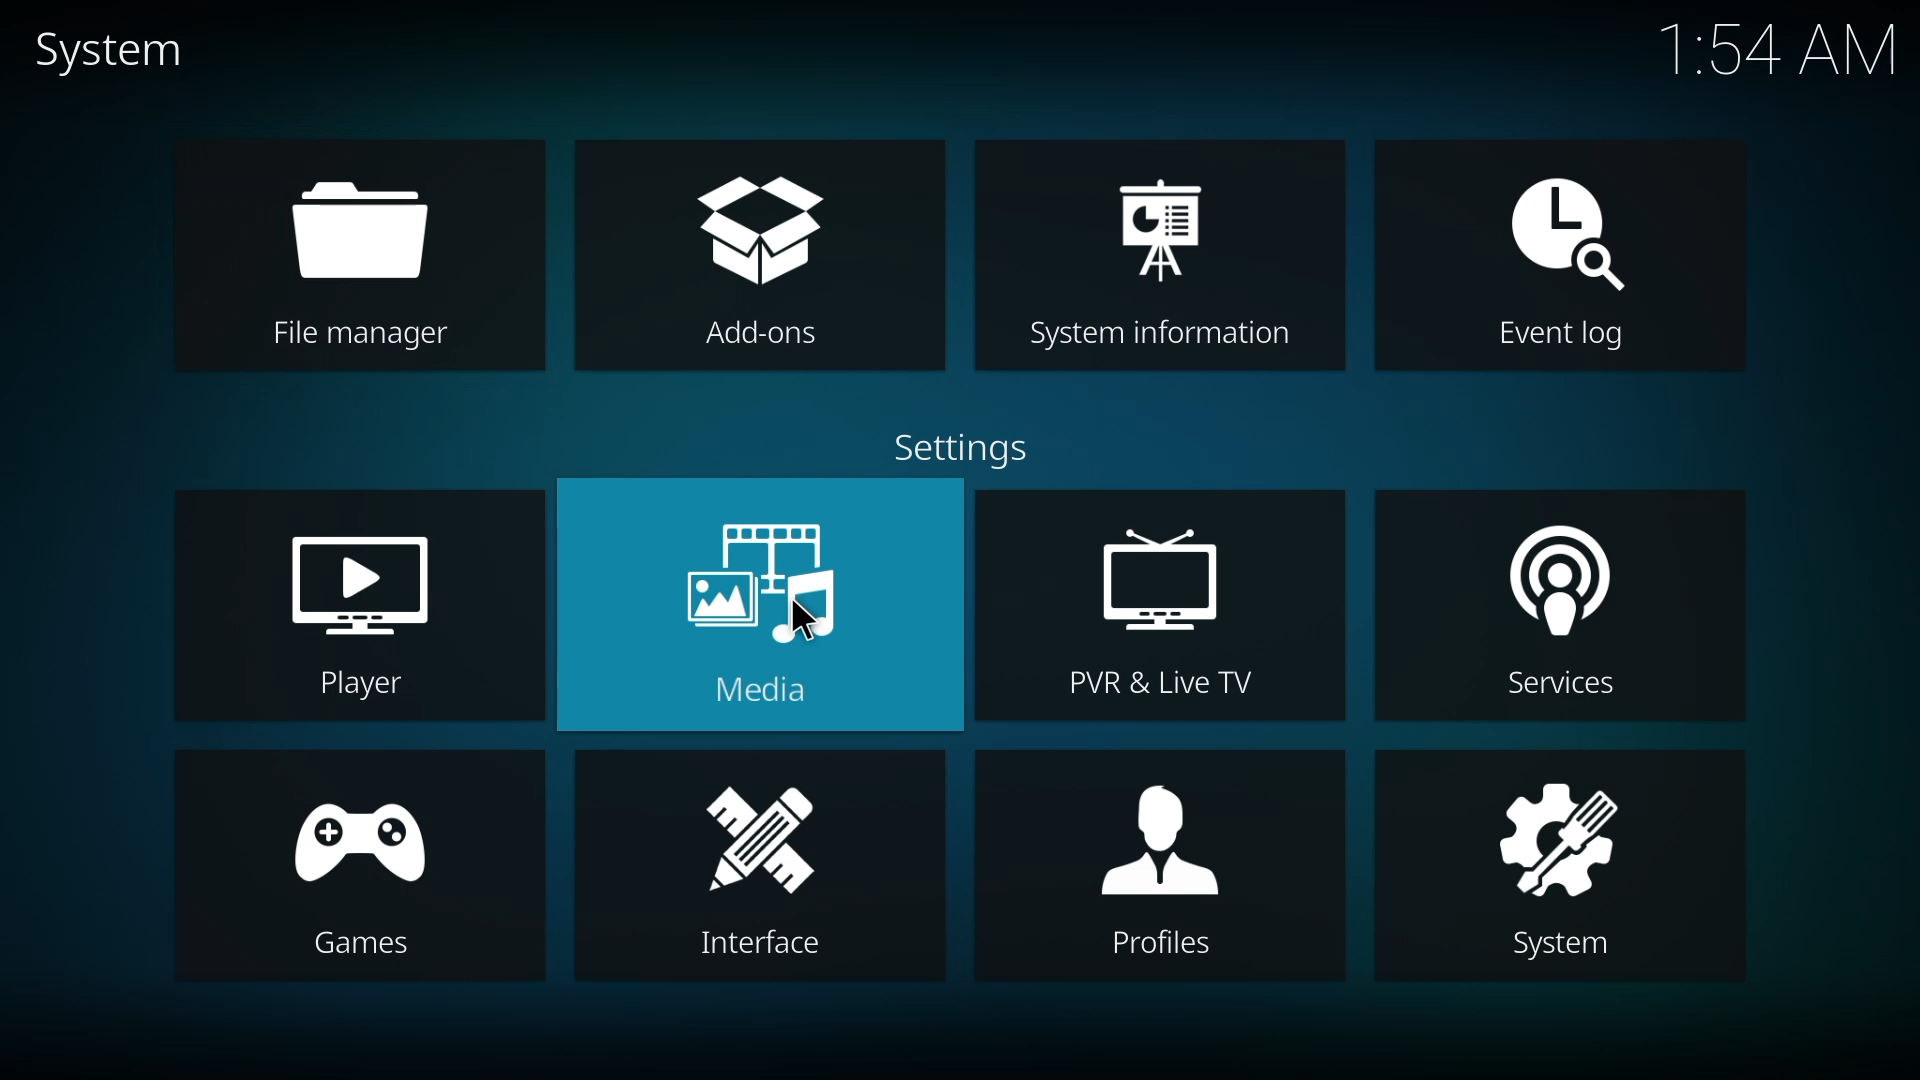  Describe the element at coordinates (764, 872) in the screenshot. I see `interface` at that location.